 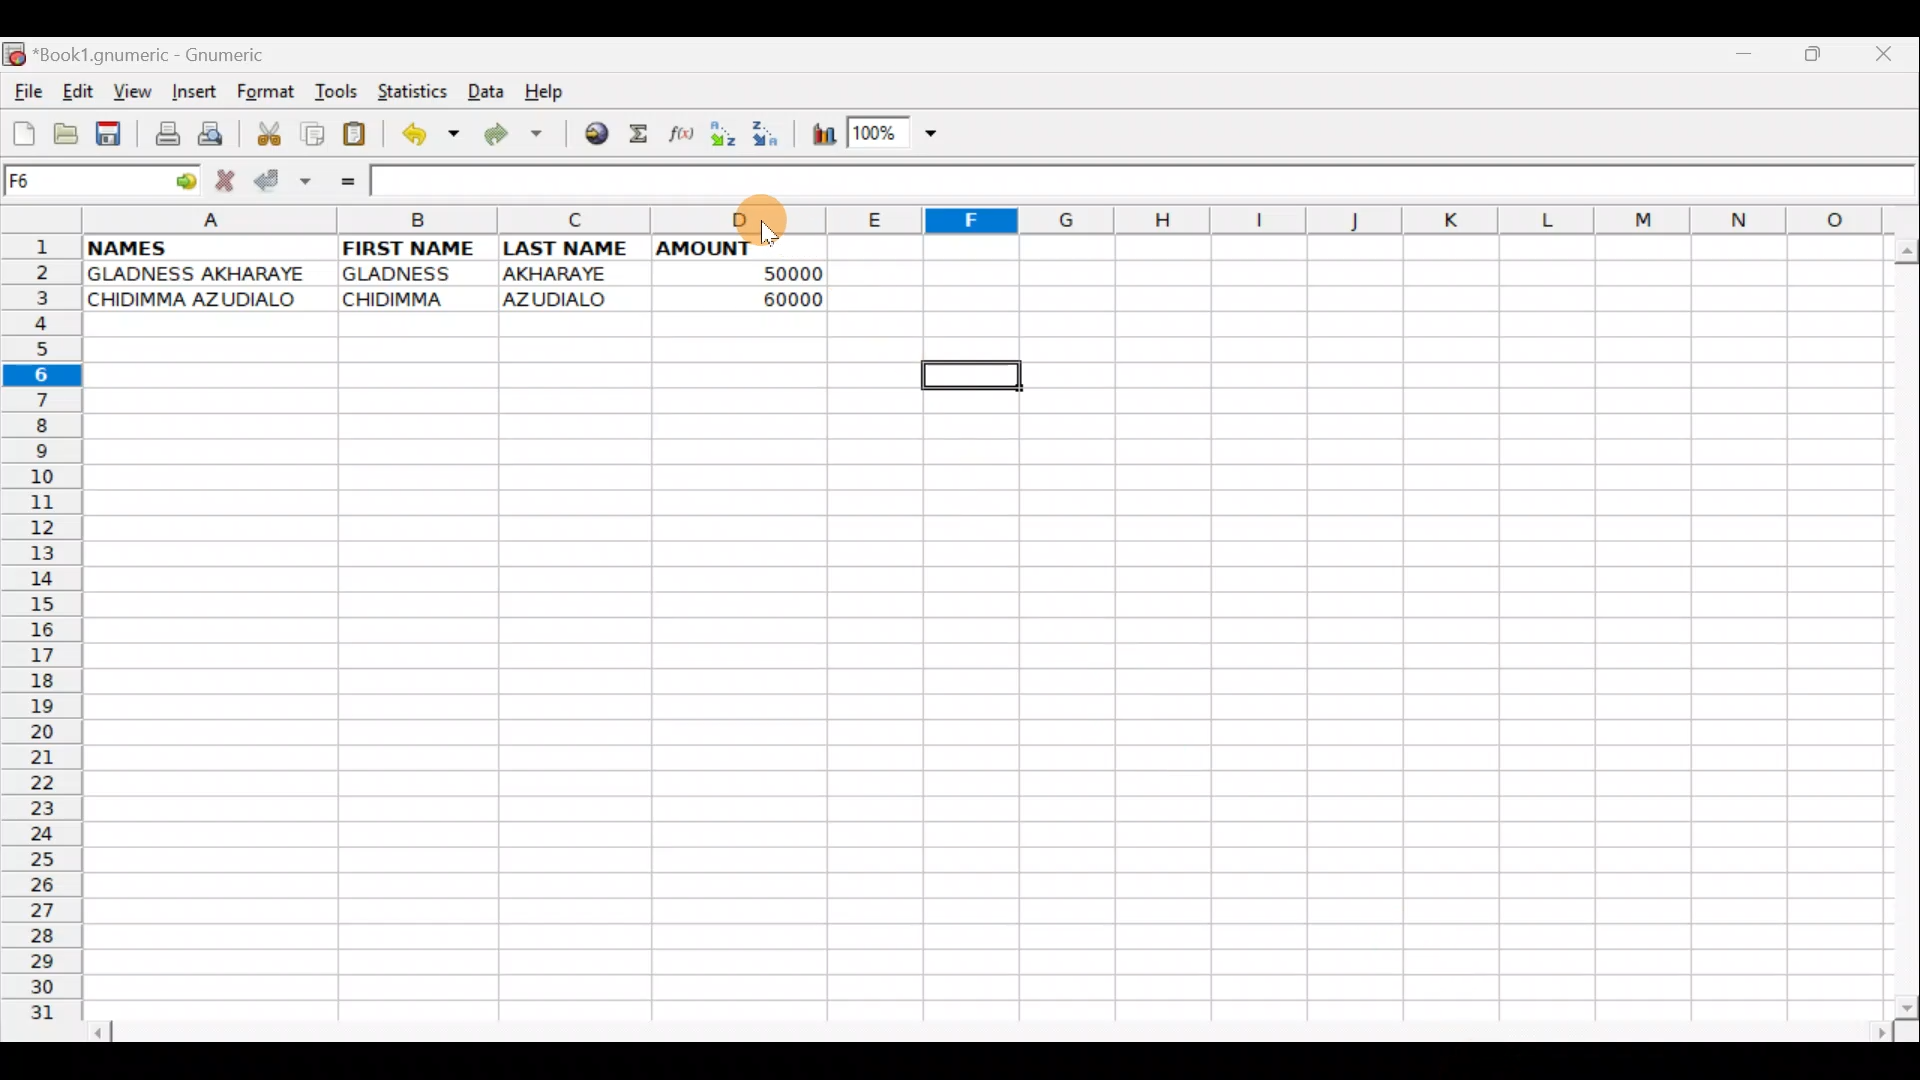 What do you see at coordinates (26, 93) in the screenshot?
I see `File` at bounding box center [26, 93].